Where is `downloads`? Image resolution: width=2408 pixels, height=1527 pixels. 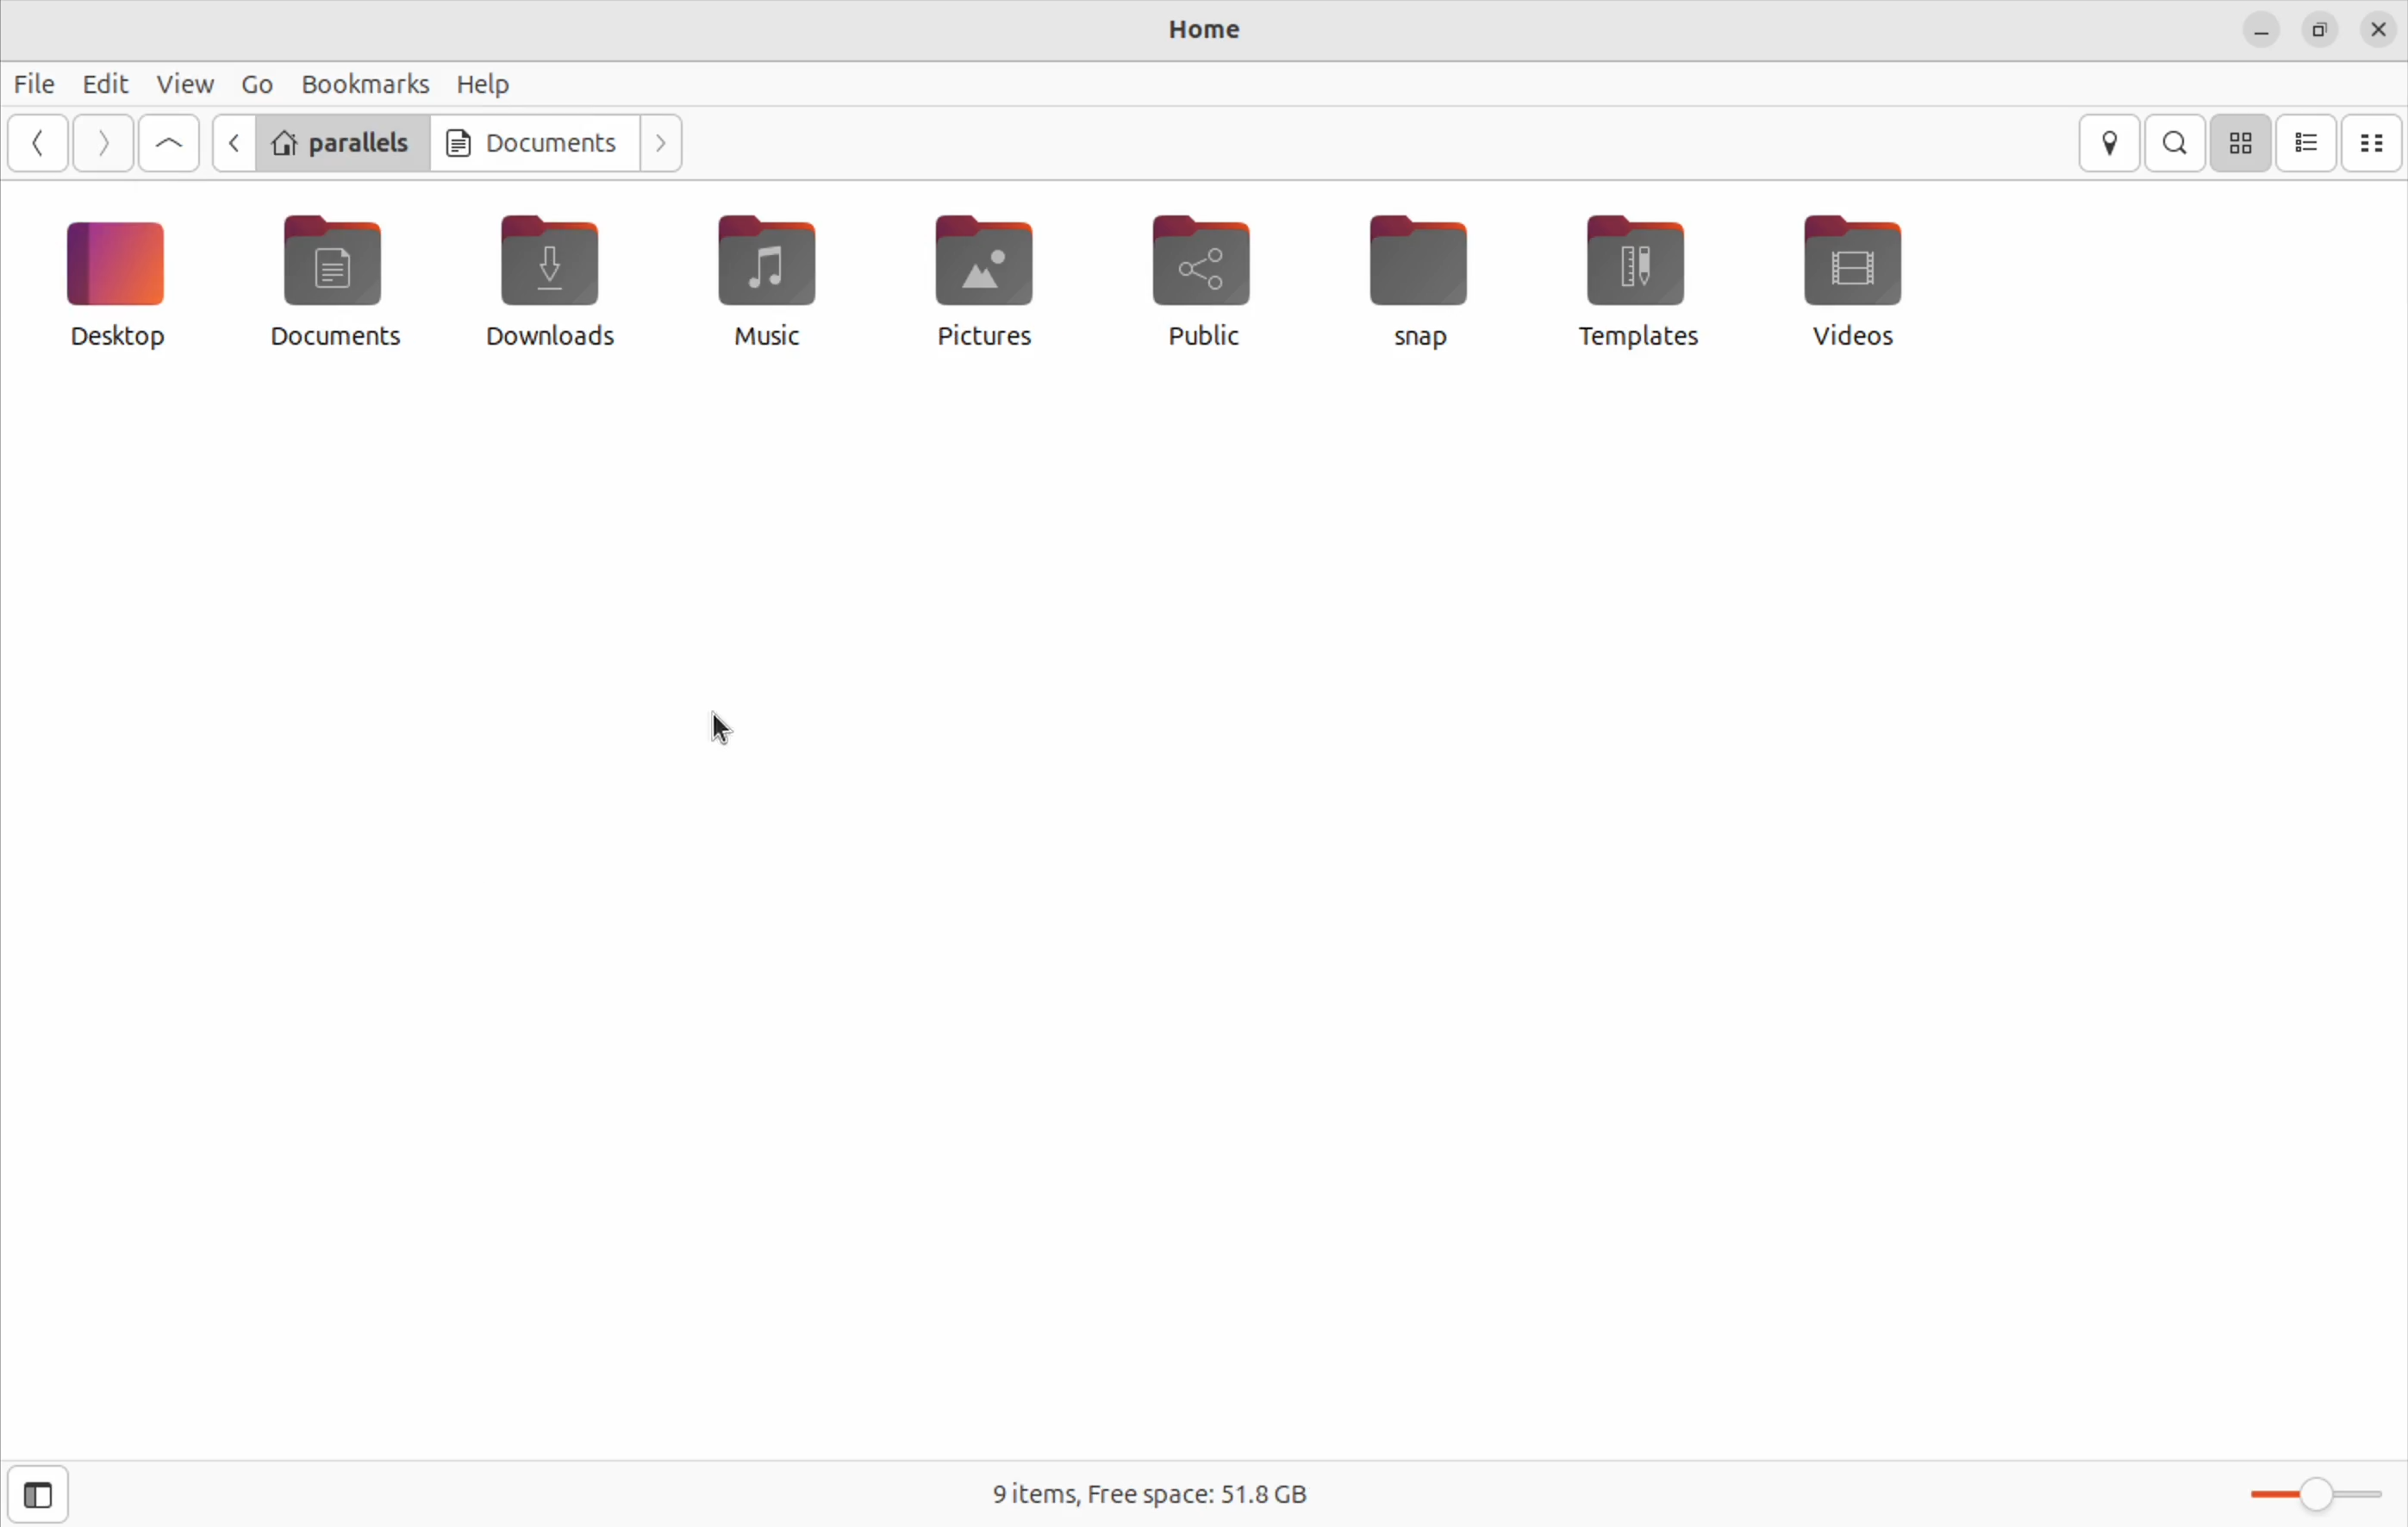 downloads is located at coordinates (520, 296).